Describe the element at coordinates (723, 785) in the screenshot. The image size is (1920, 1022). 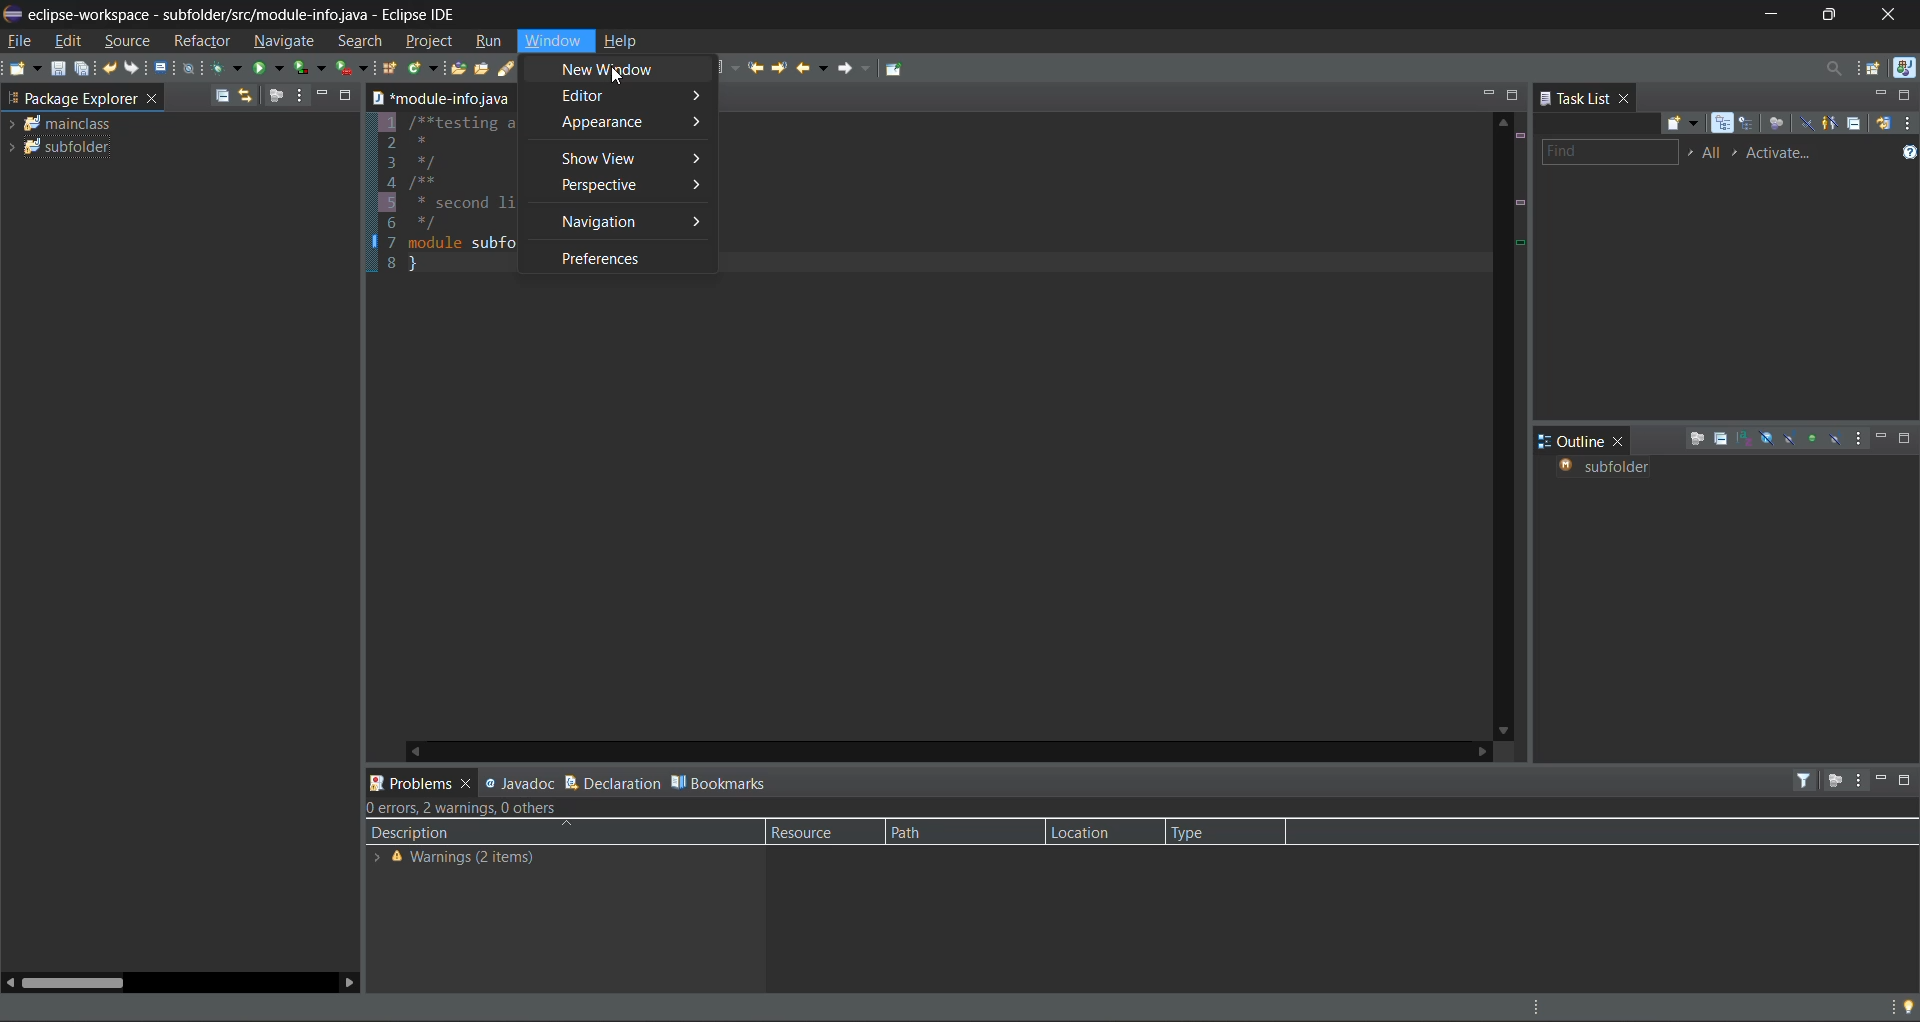
I see `bookmarks` at that location.